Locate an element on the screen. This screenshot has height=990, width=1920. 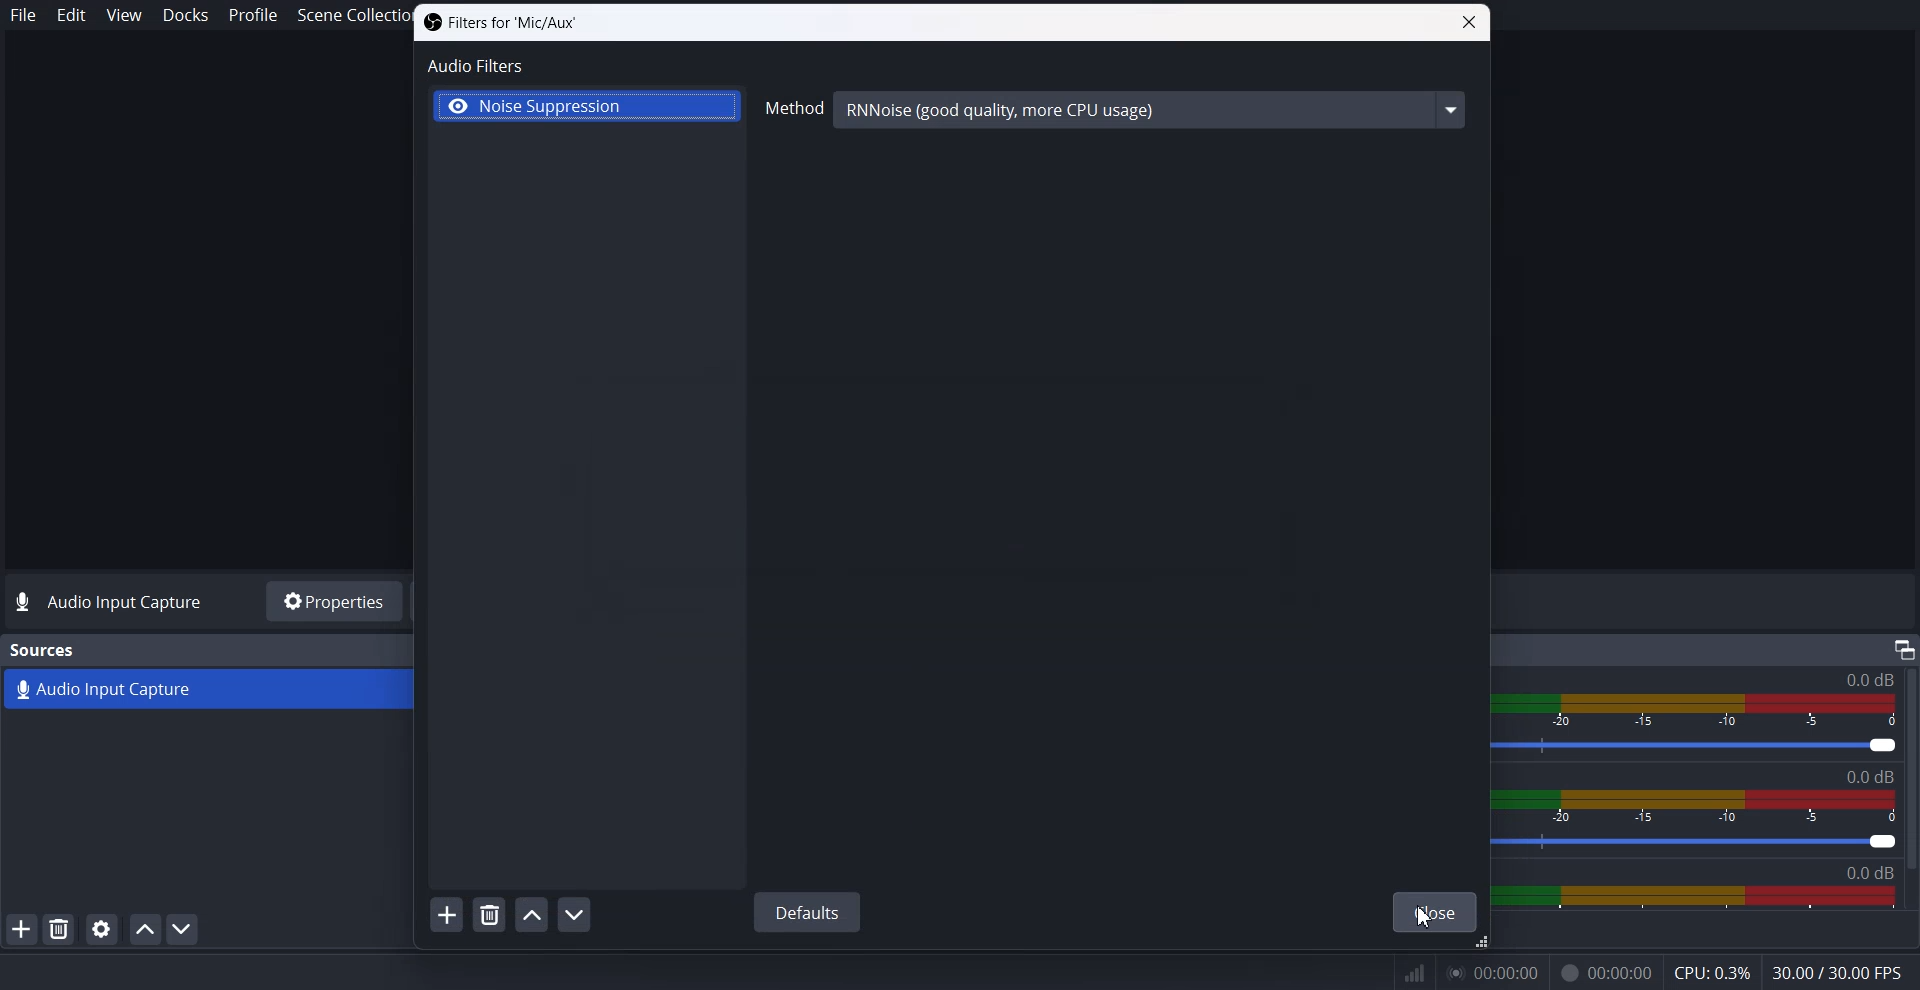
0.00 is located at coordinates (1500, 977).